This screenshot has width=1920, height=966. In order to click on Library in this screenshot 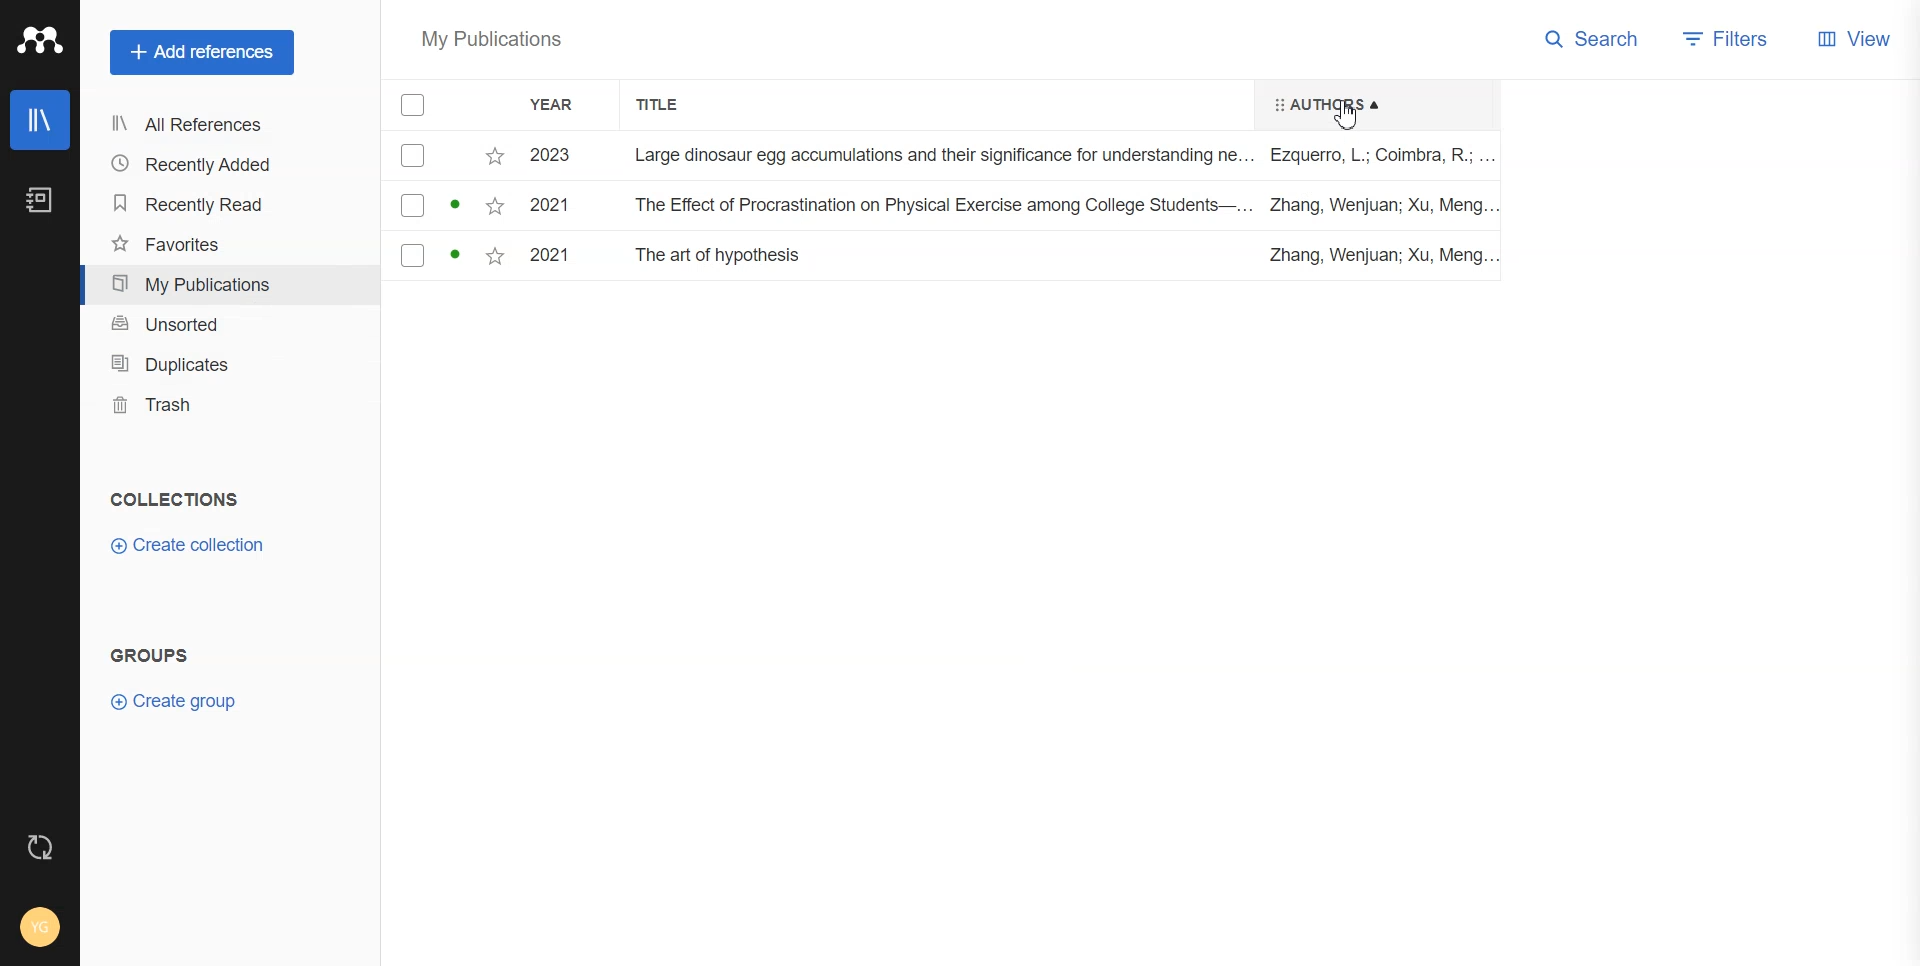, I will do `click(41, 119)`.